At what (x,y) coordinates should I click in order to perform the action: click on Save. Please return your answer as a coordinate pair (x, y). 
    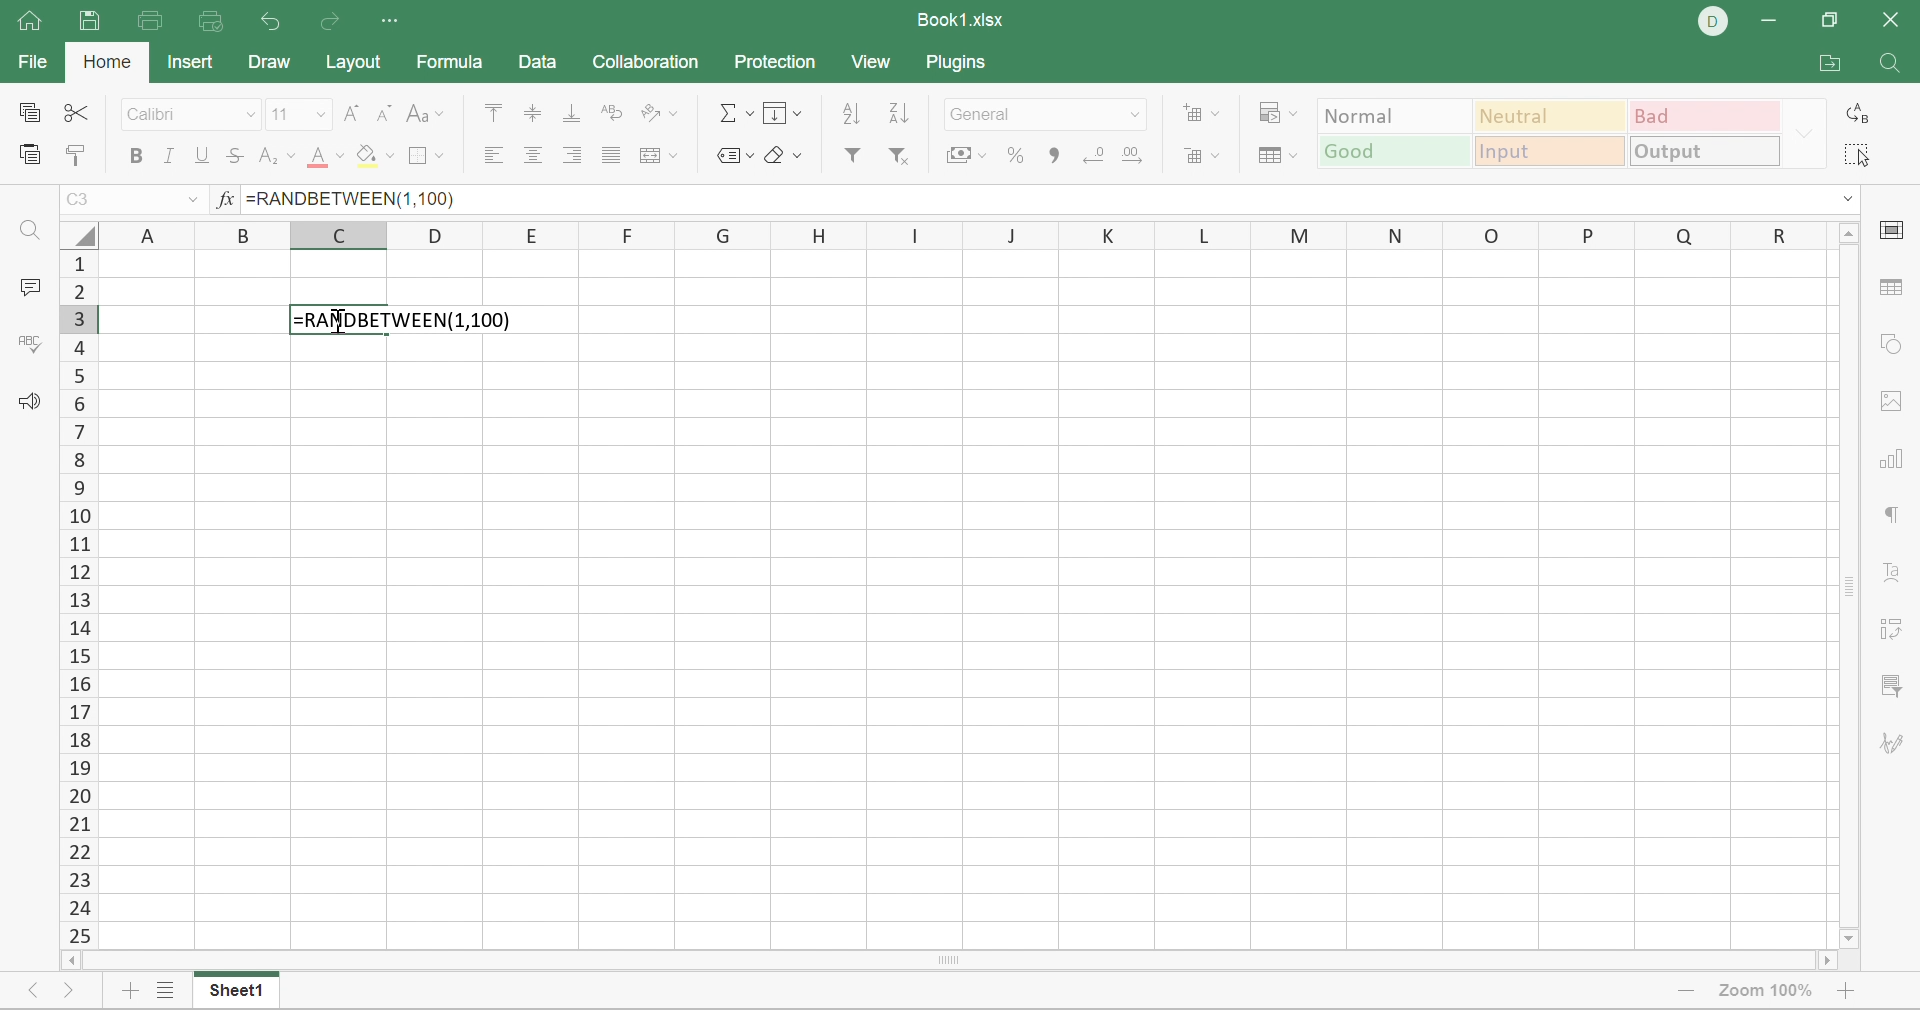
    Looking at the image, I should click on (93, 21).